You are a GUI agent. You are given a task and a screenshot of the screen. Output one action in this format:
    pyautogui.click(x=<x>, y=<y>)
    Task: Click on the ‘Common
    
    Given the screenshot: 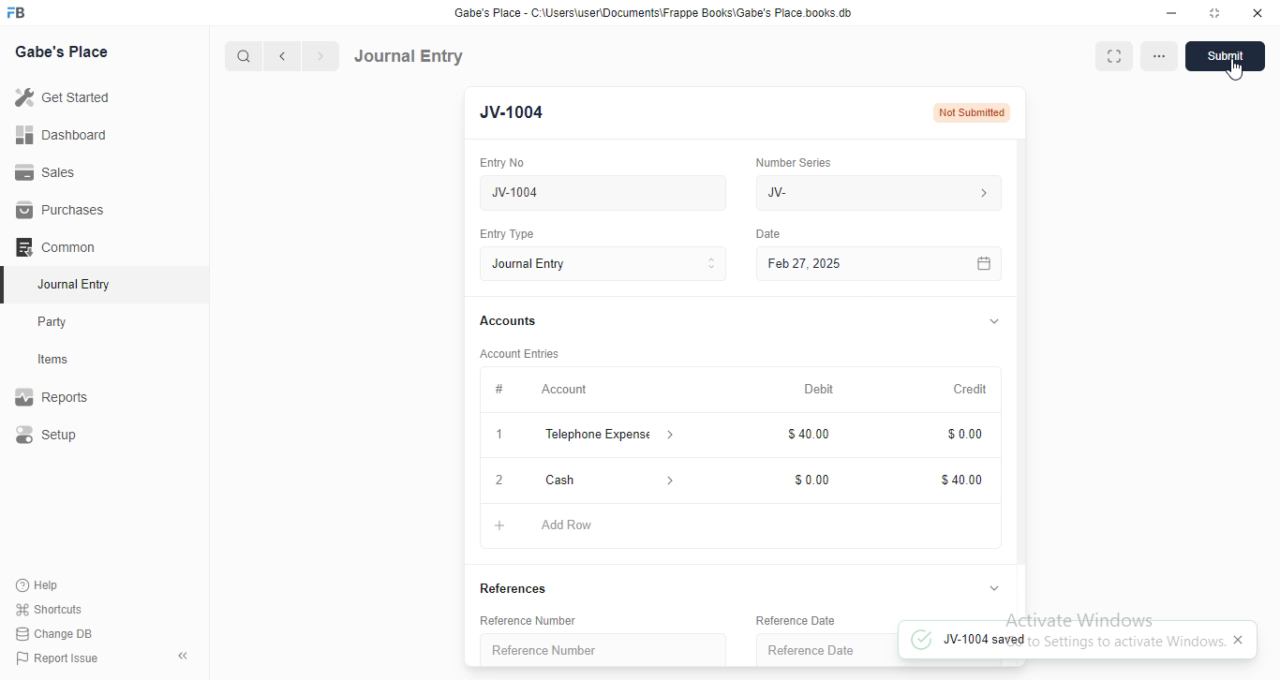 What is the action you would take?
    pyautogui.click(x=57, y=246)
    